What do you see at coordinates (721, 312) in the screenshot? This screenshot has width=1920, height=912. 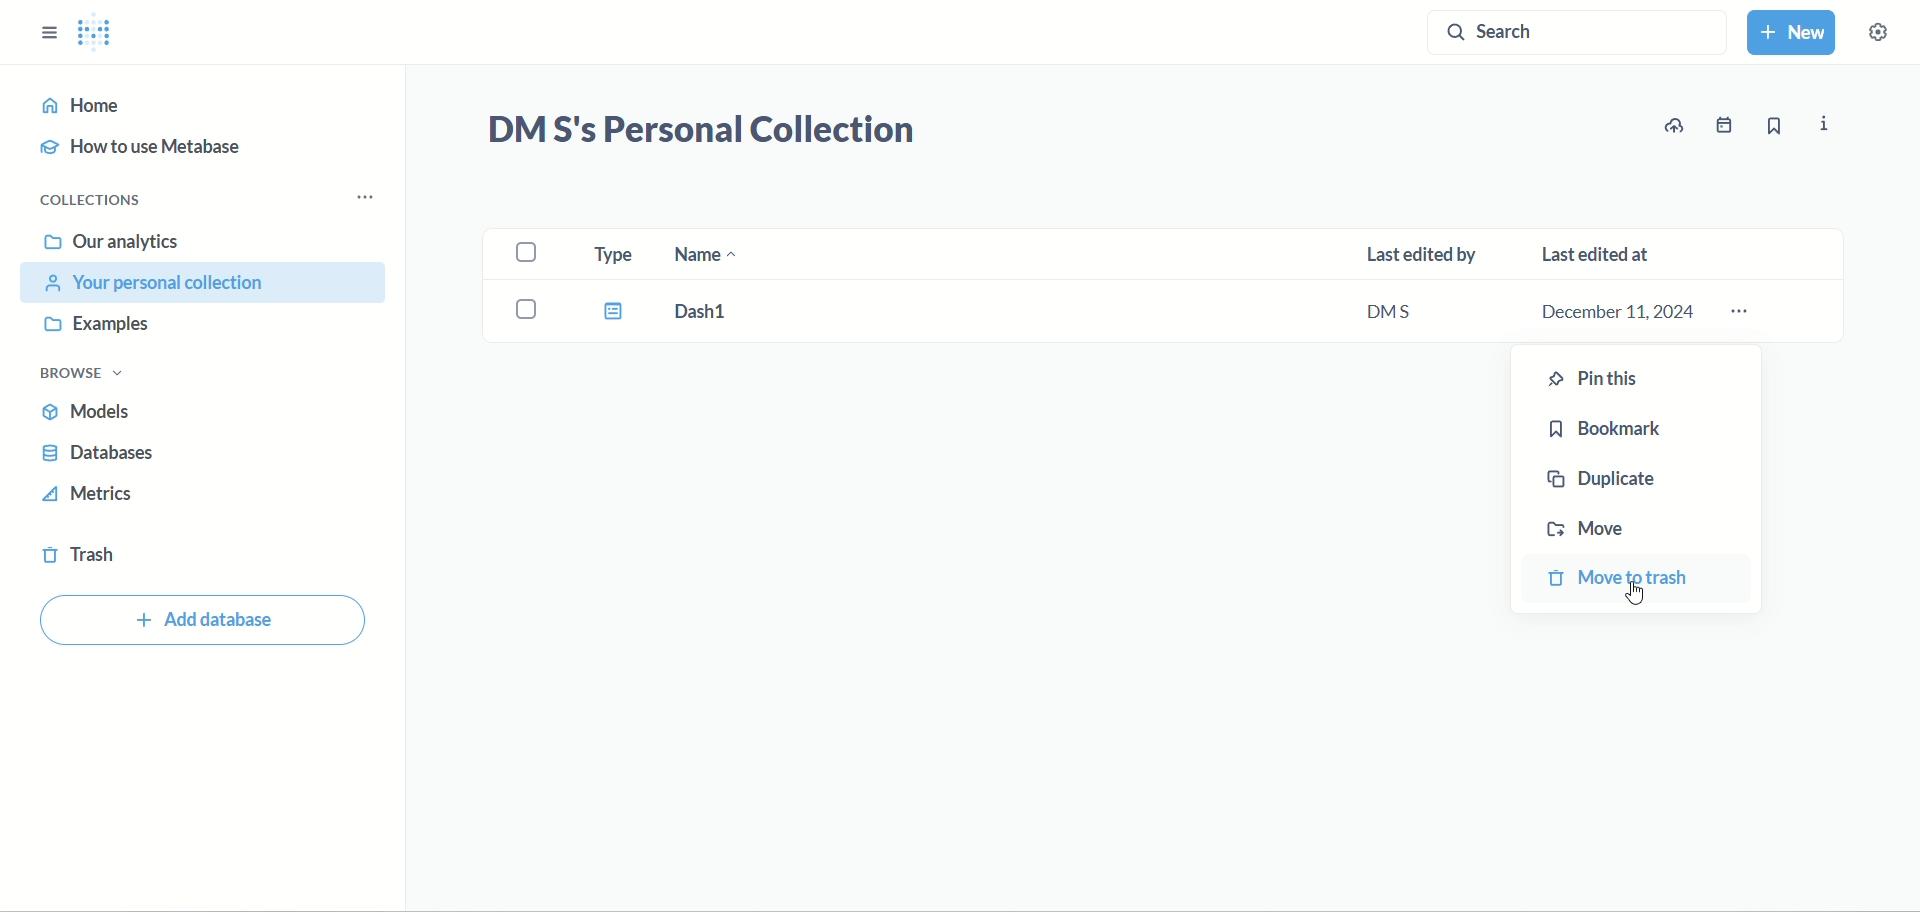 I see `Dash1 ` at bounding box center [721, 312].